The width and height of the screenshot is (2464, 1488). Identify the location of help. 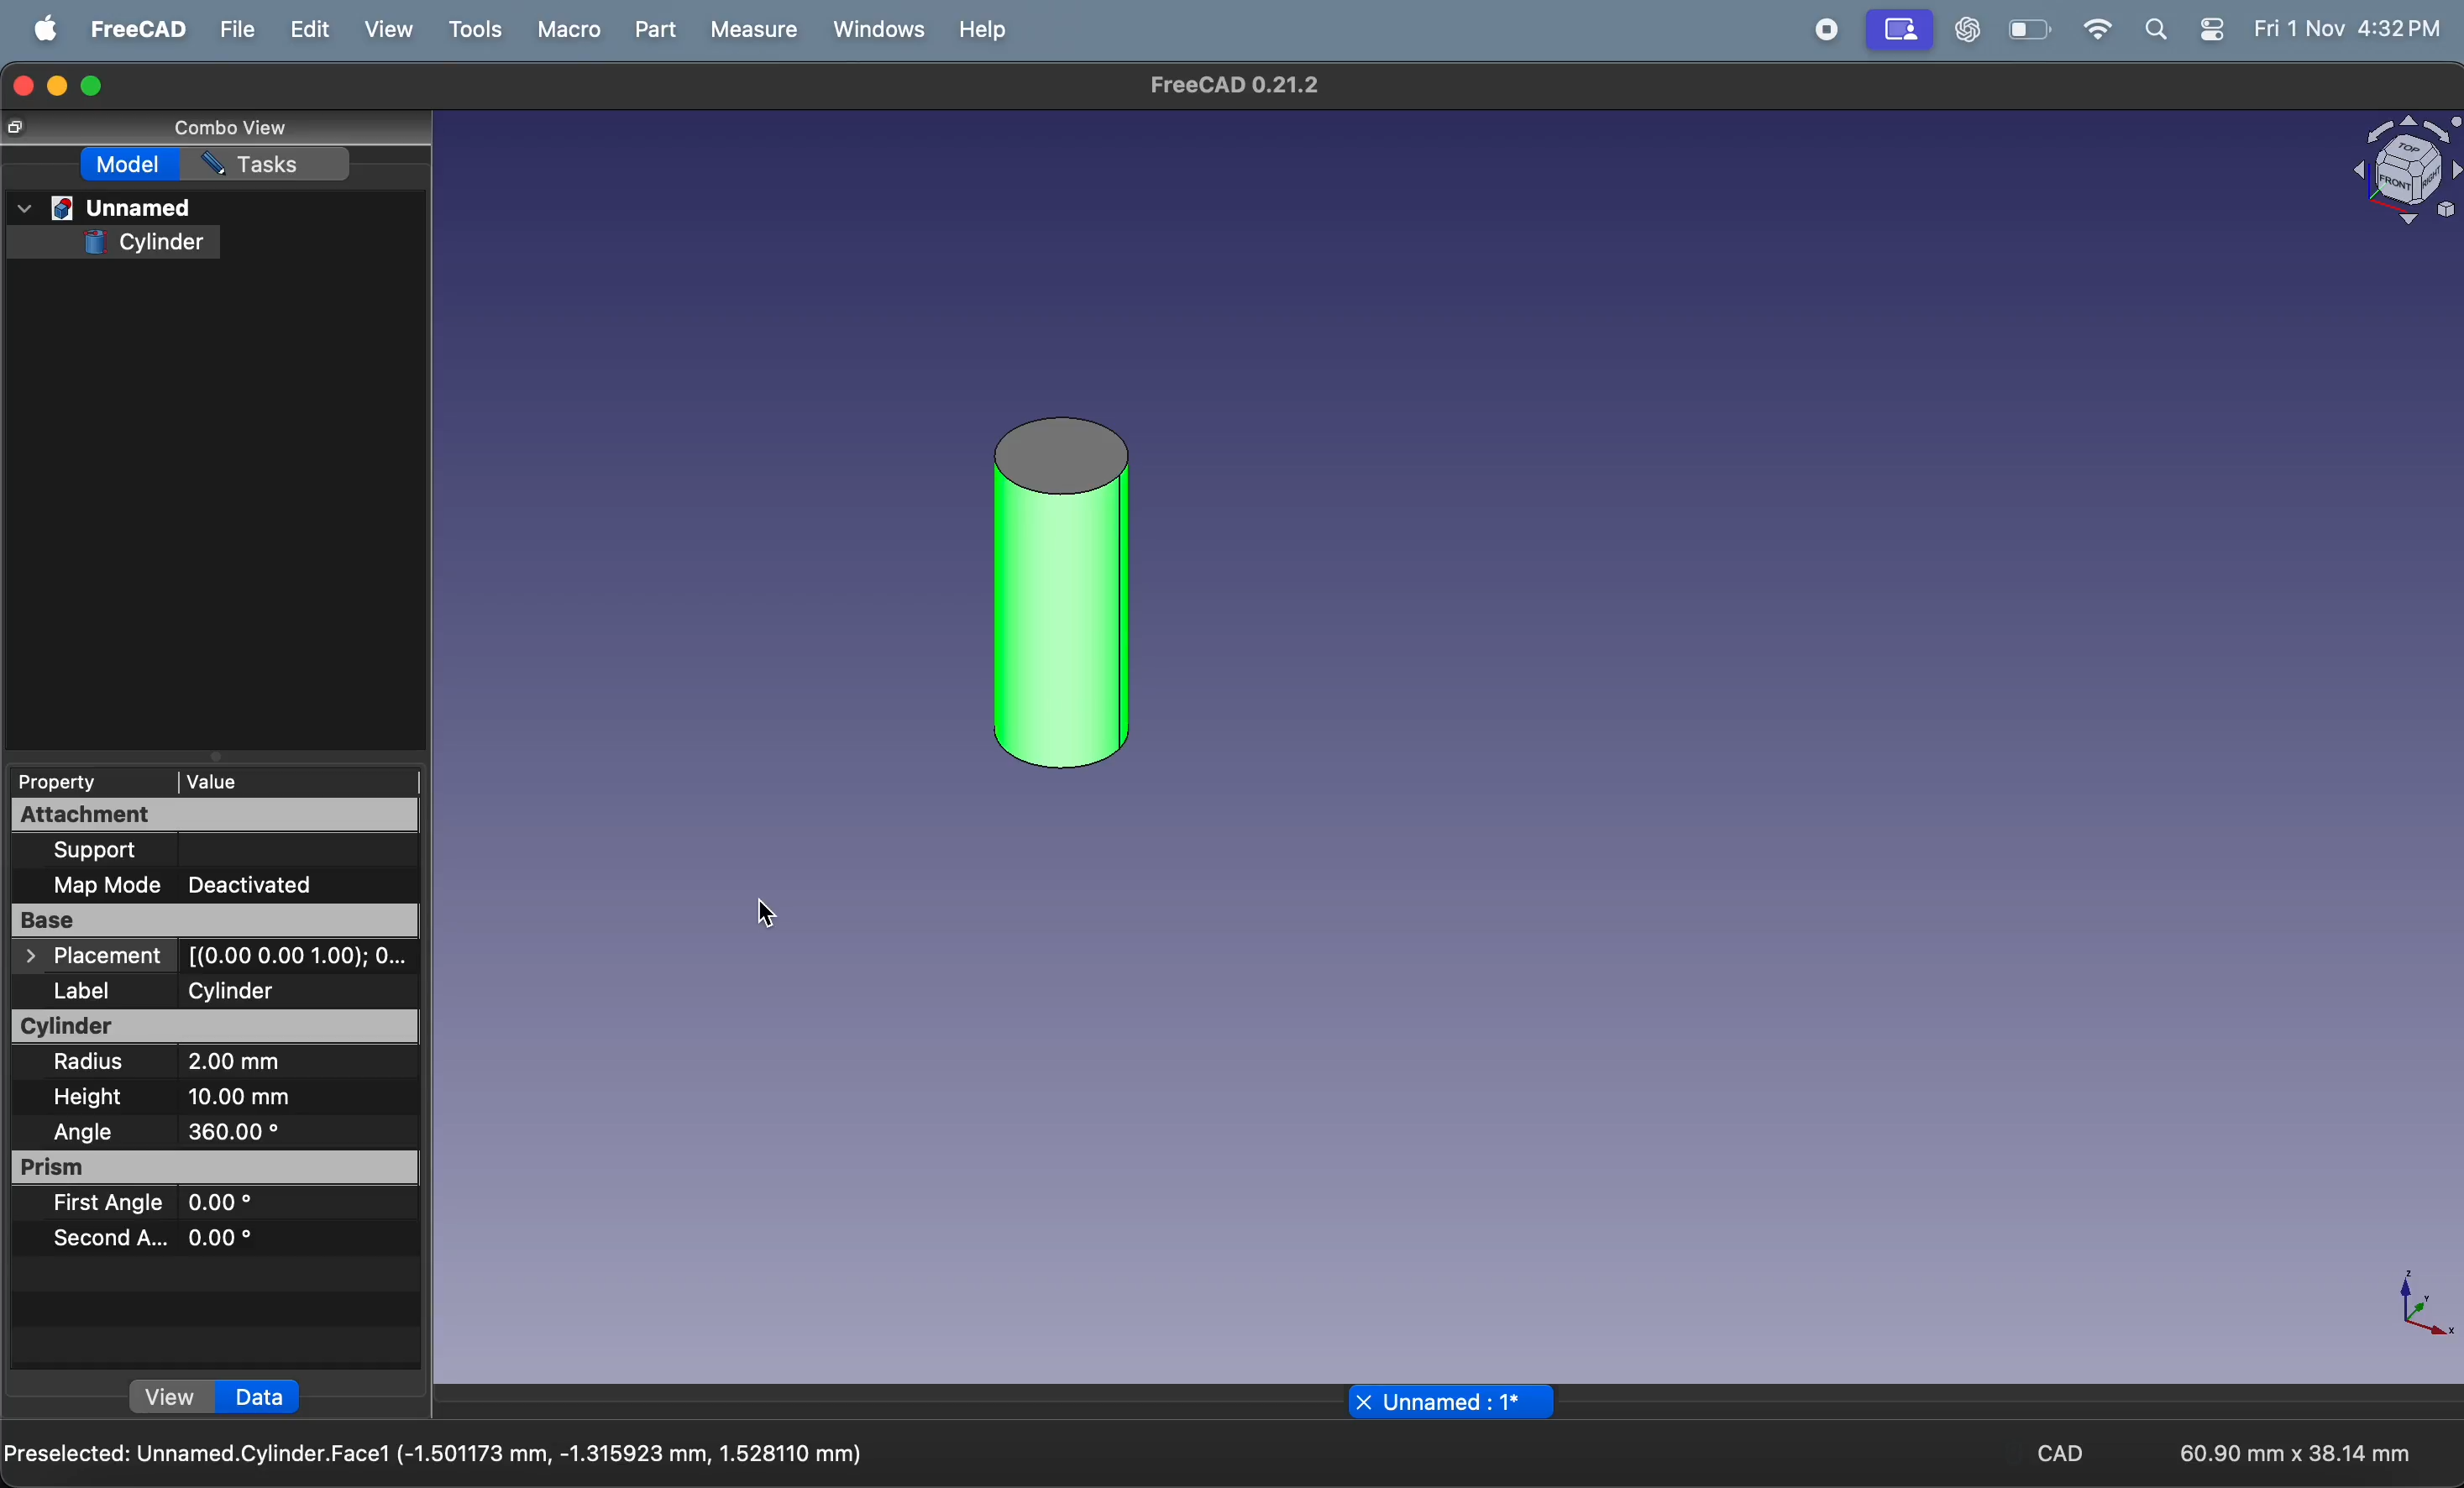
(978, 35).